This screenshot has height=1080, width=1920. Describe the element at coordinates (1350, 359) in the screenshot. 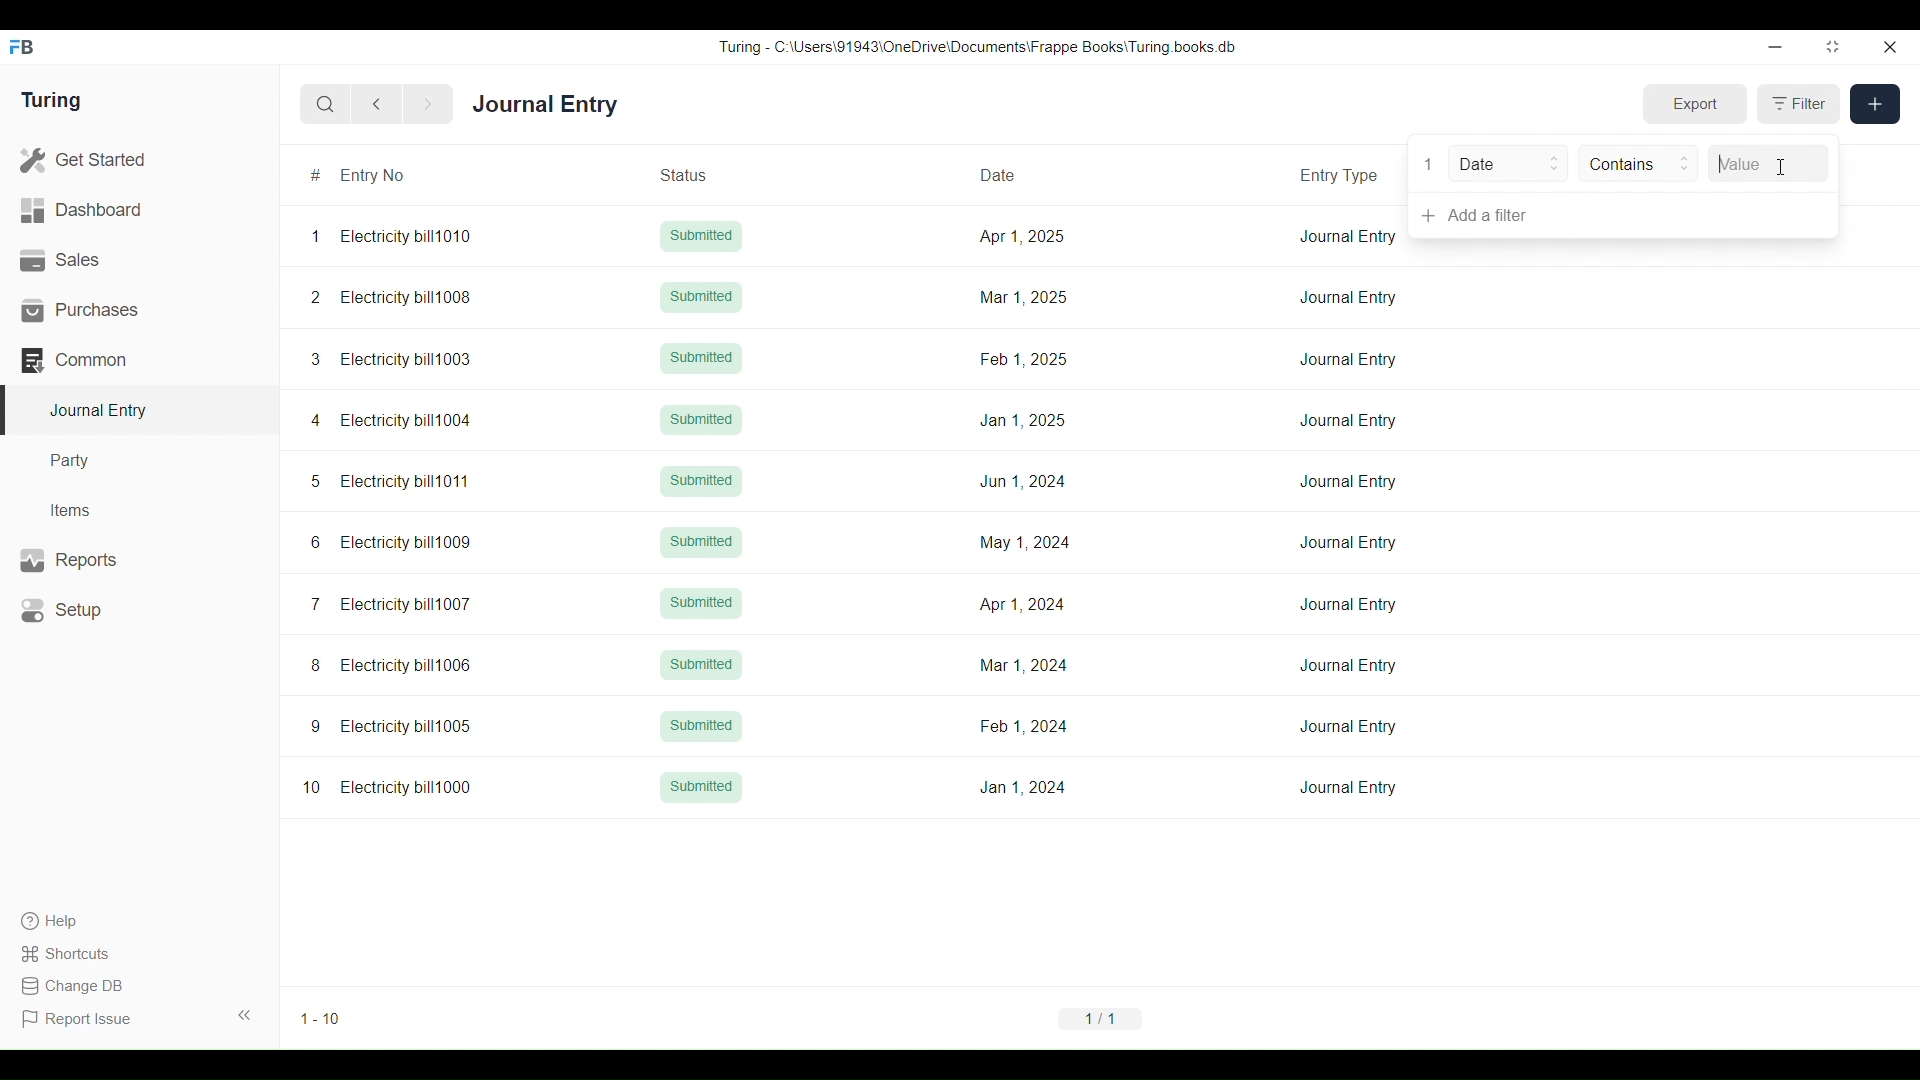

I see `Journal Entry` at that location.